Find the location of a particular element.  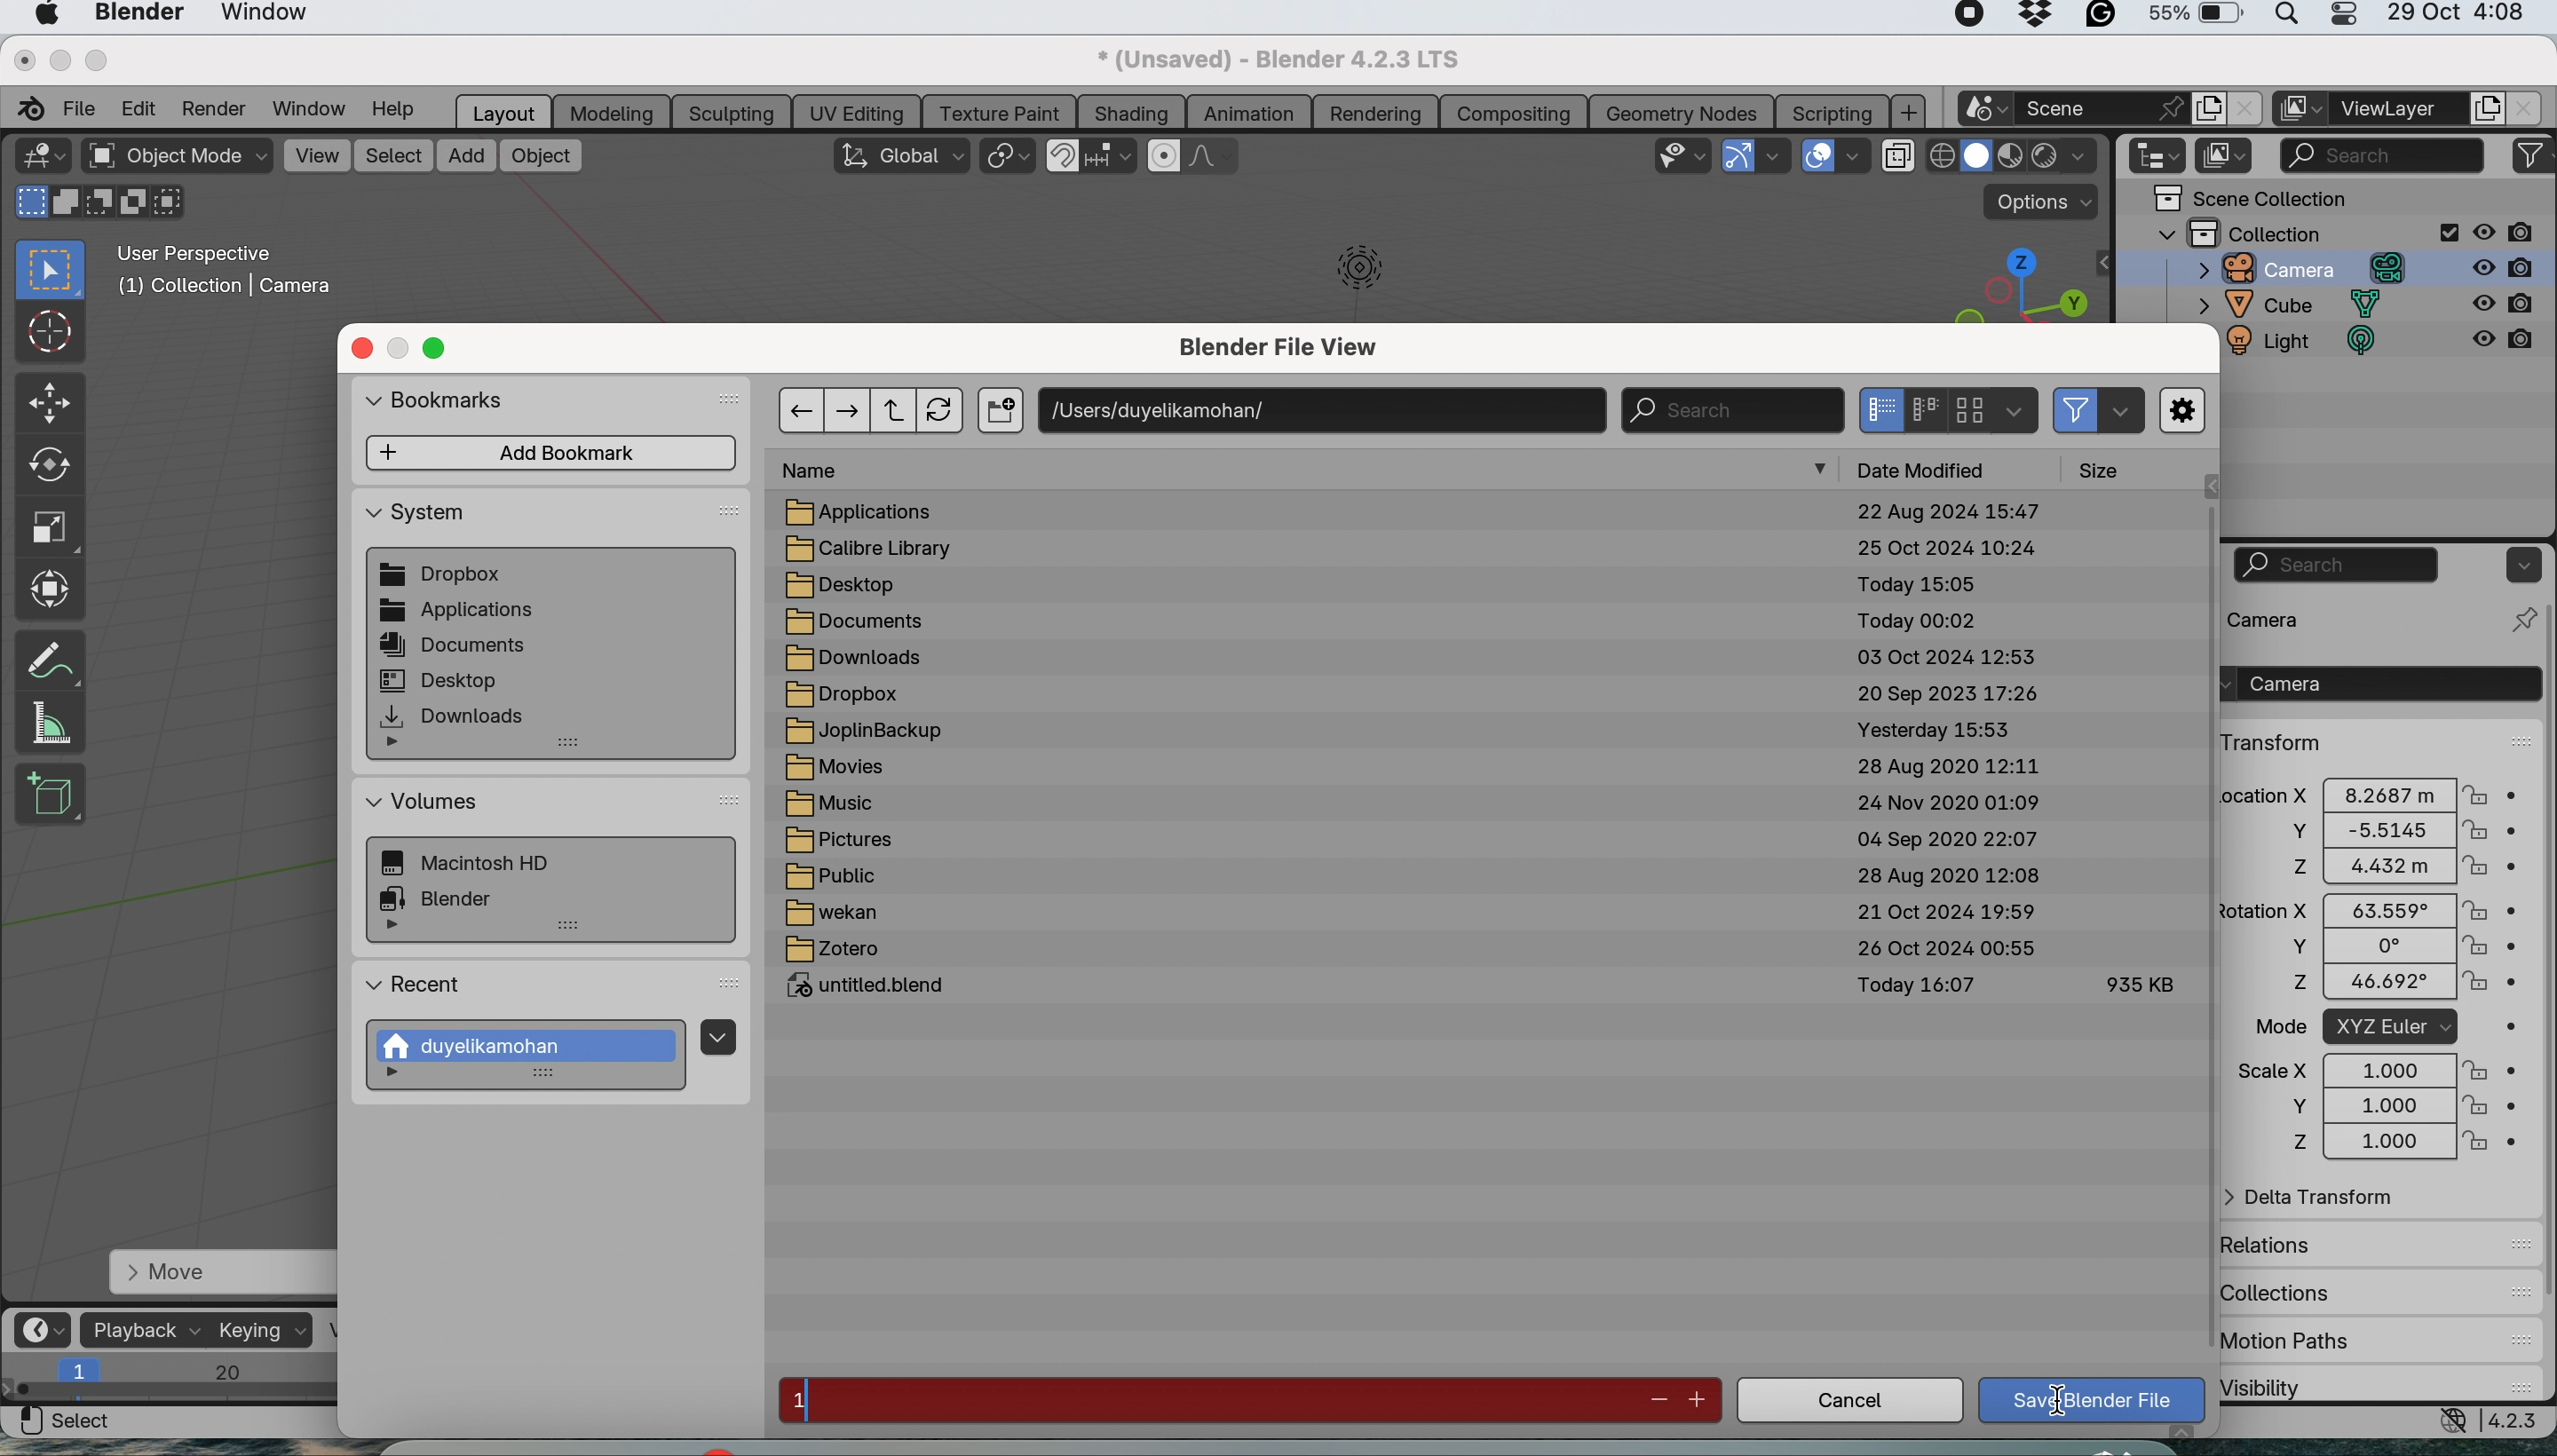

screen recorder is located at coordinates (1962, 17).